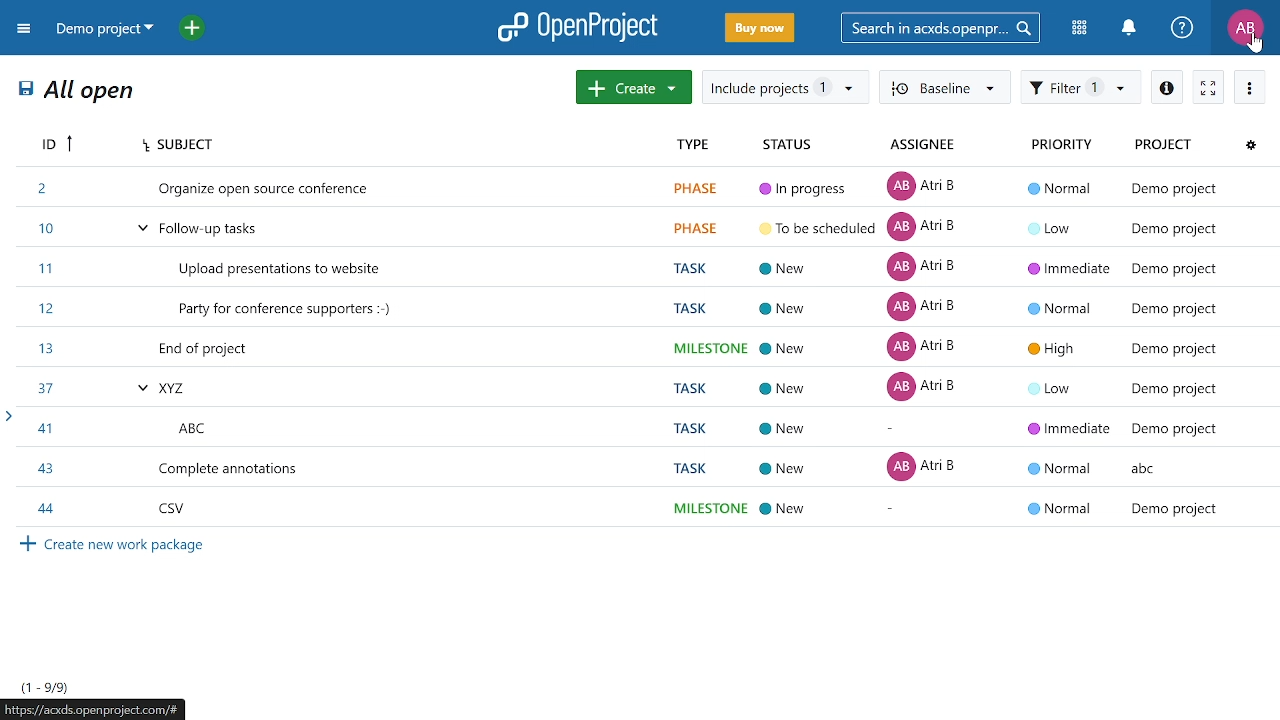 The image size is (1280, 720). Describe the element at coordinates (1208, 89) in the screenshot. I see `full view` at that location.